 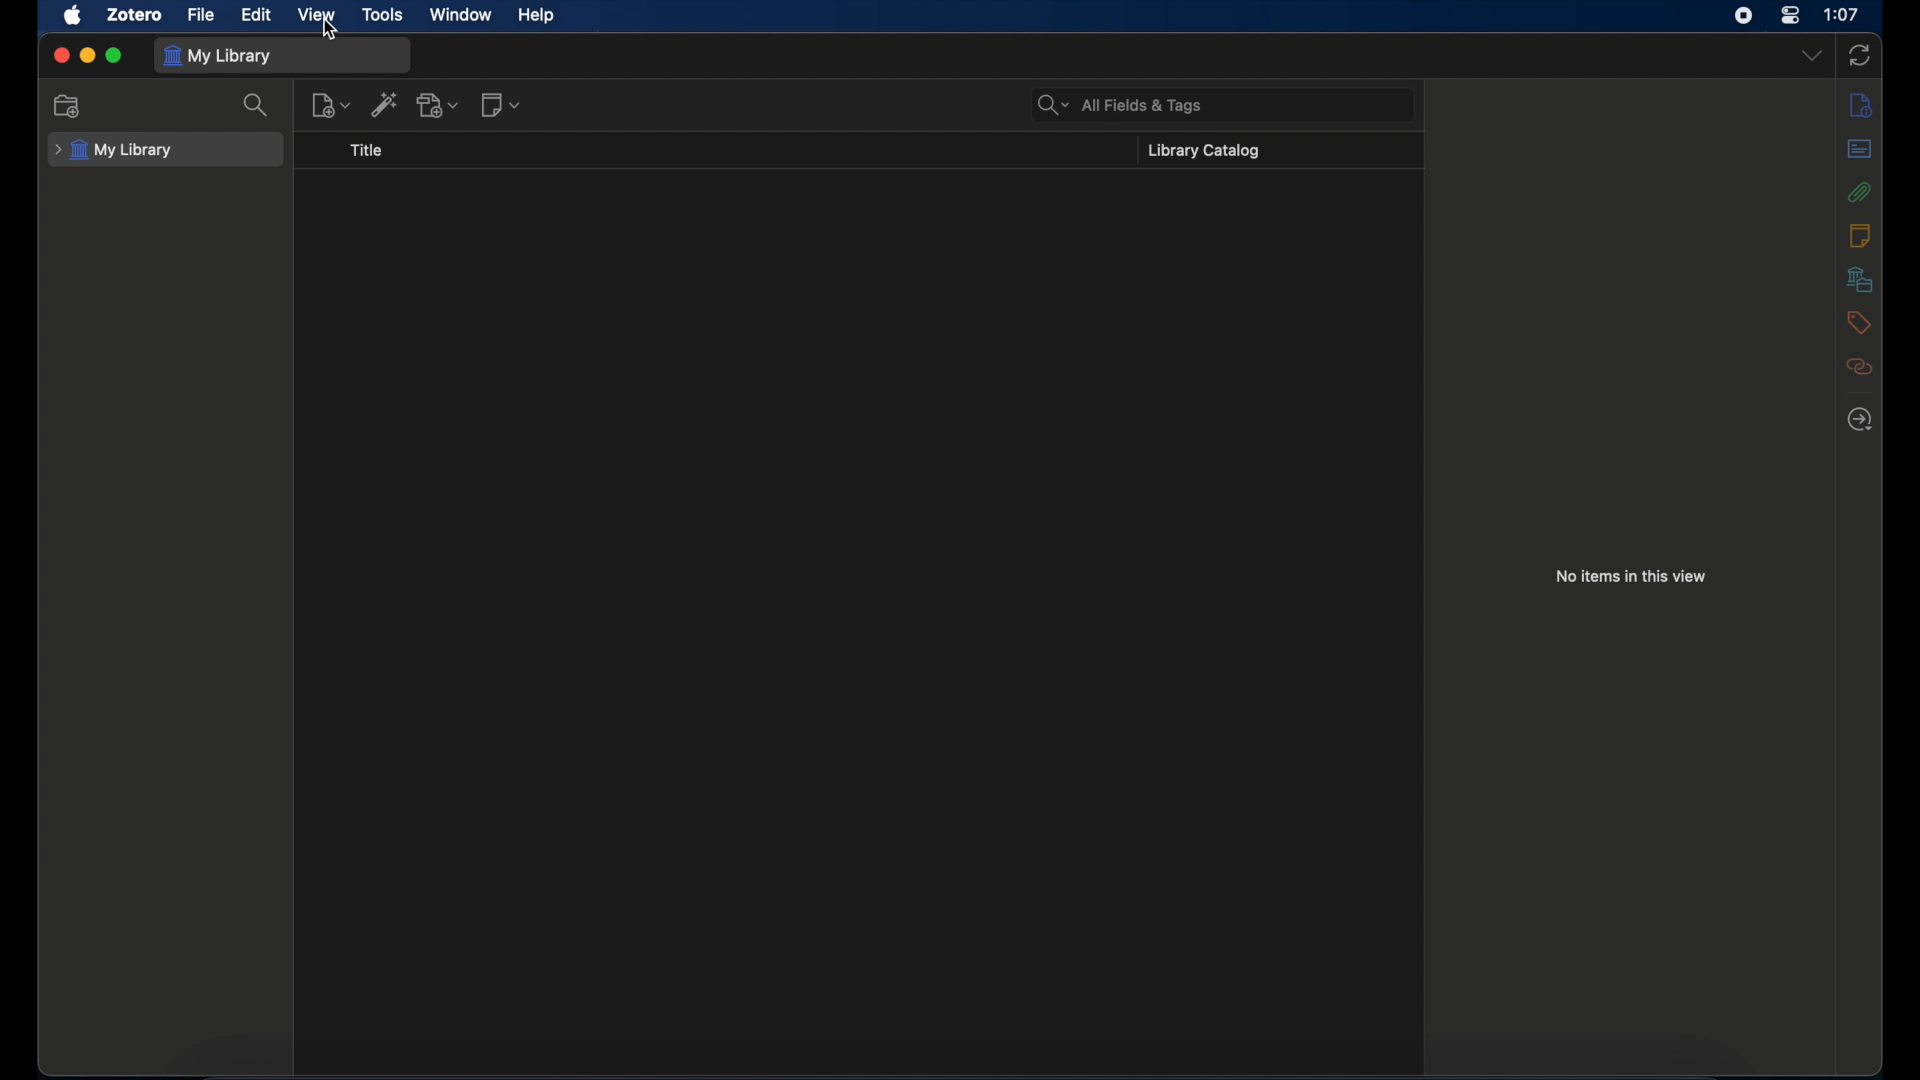 What do you see at coordinates (316, 16) in the screenshot?
I see `view` at bounding box center [316, 16].